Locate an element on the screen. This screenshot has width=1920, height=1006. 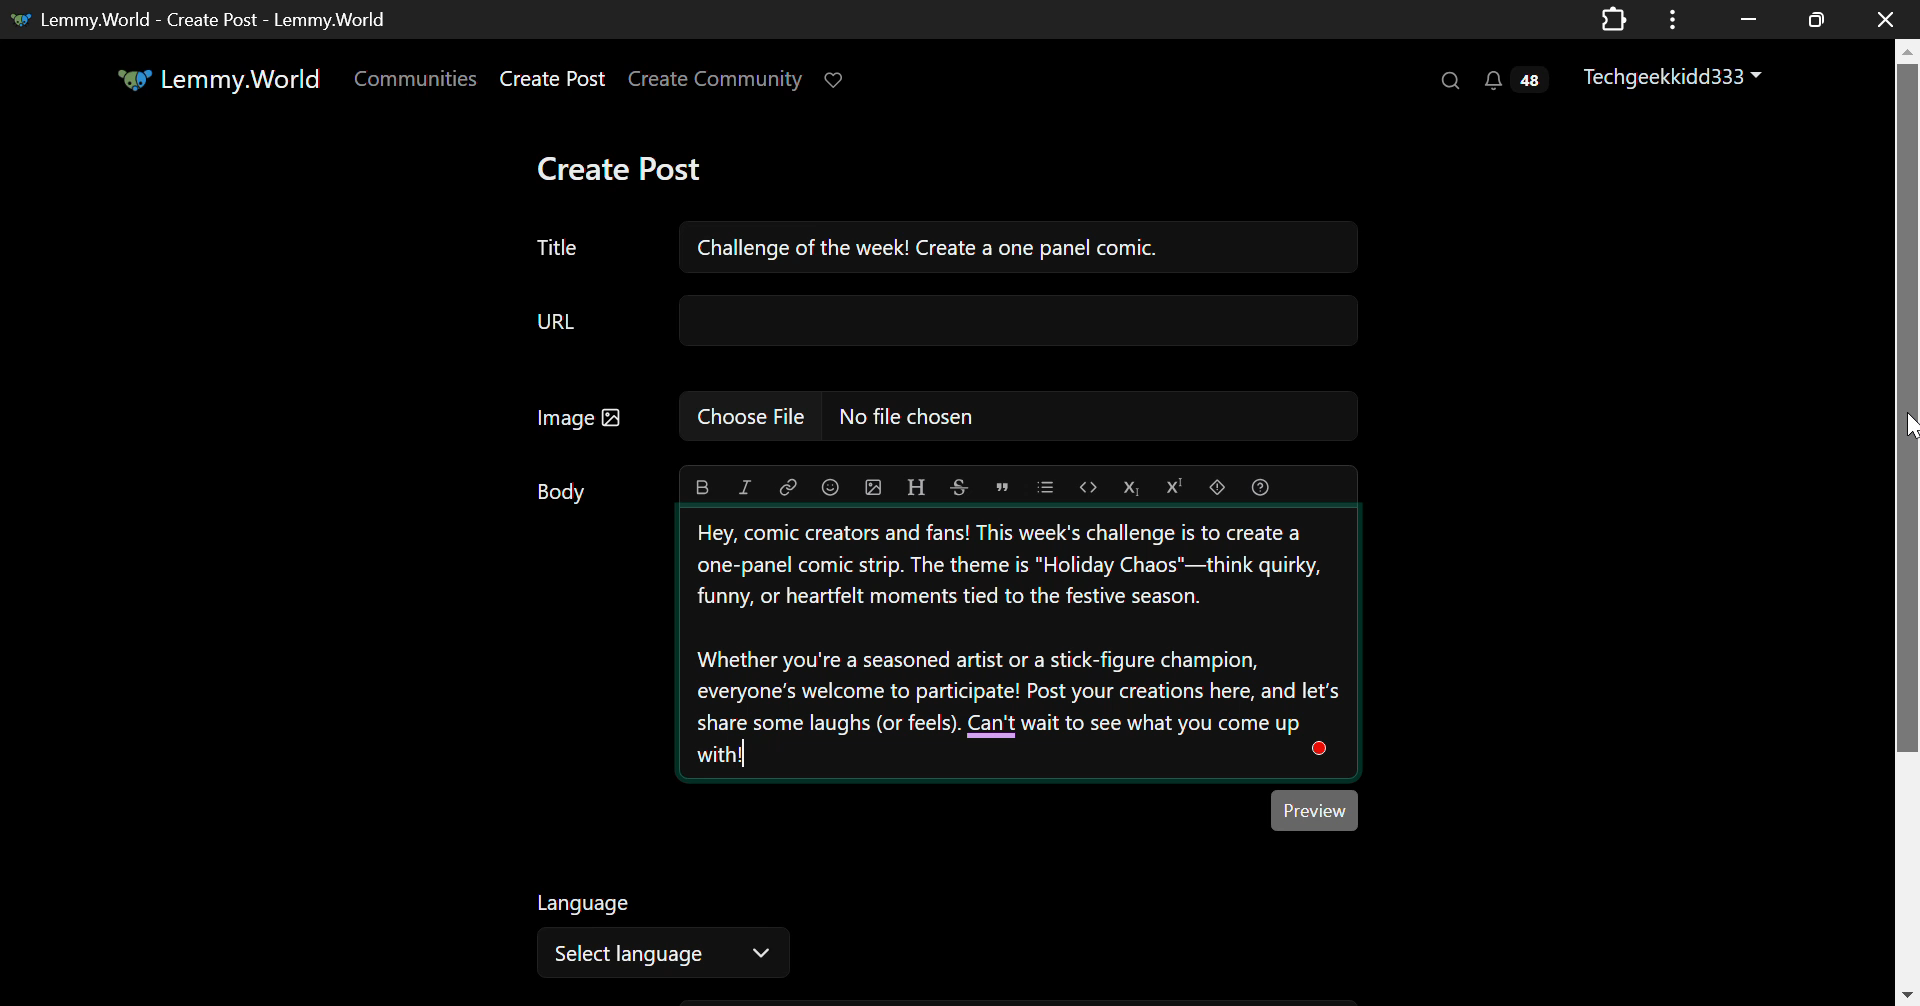
quote is located at coordinates (1002, 486).